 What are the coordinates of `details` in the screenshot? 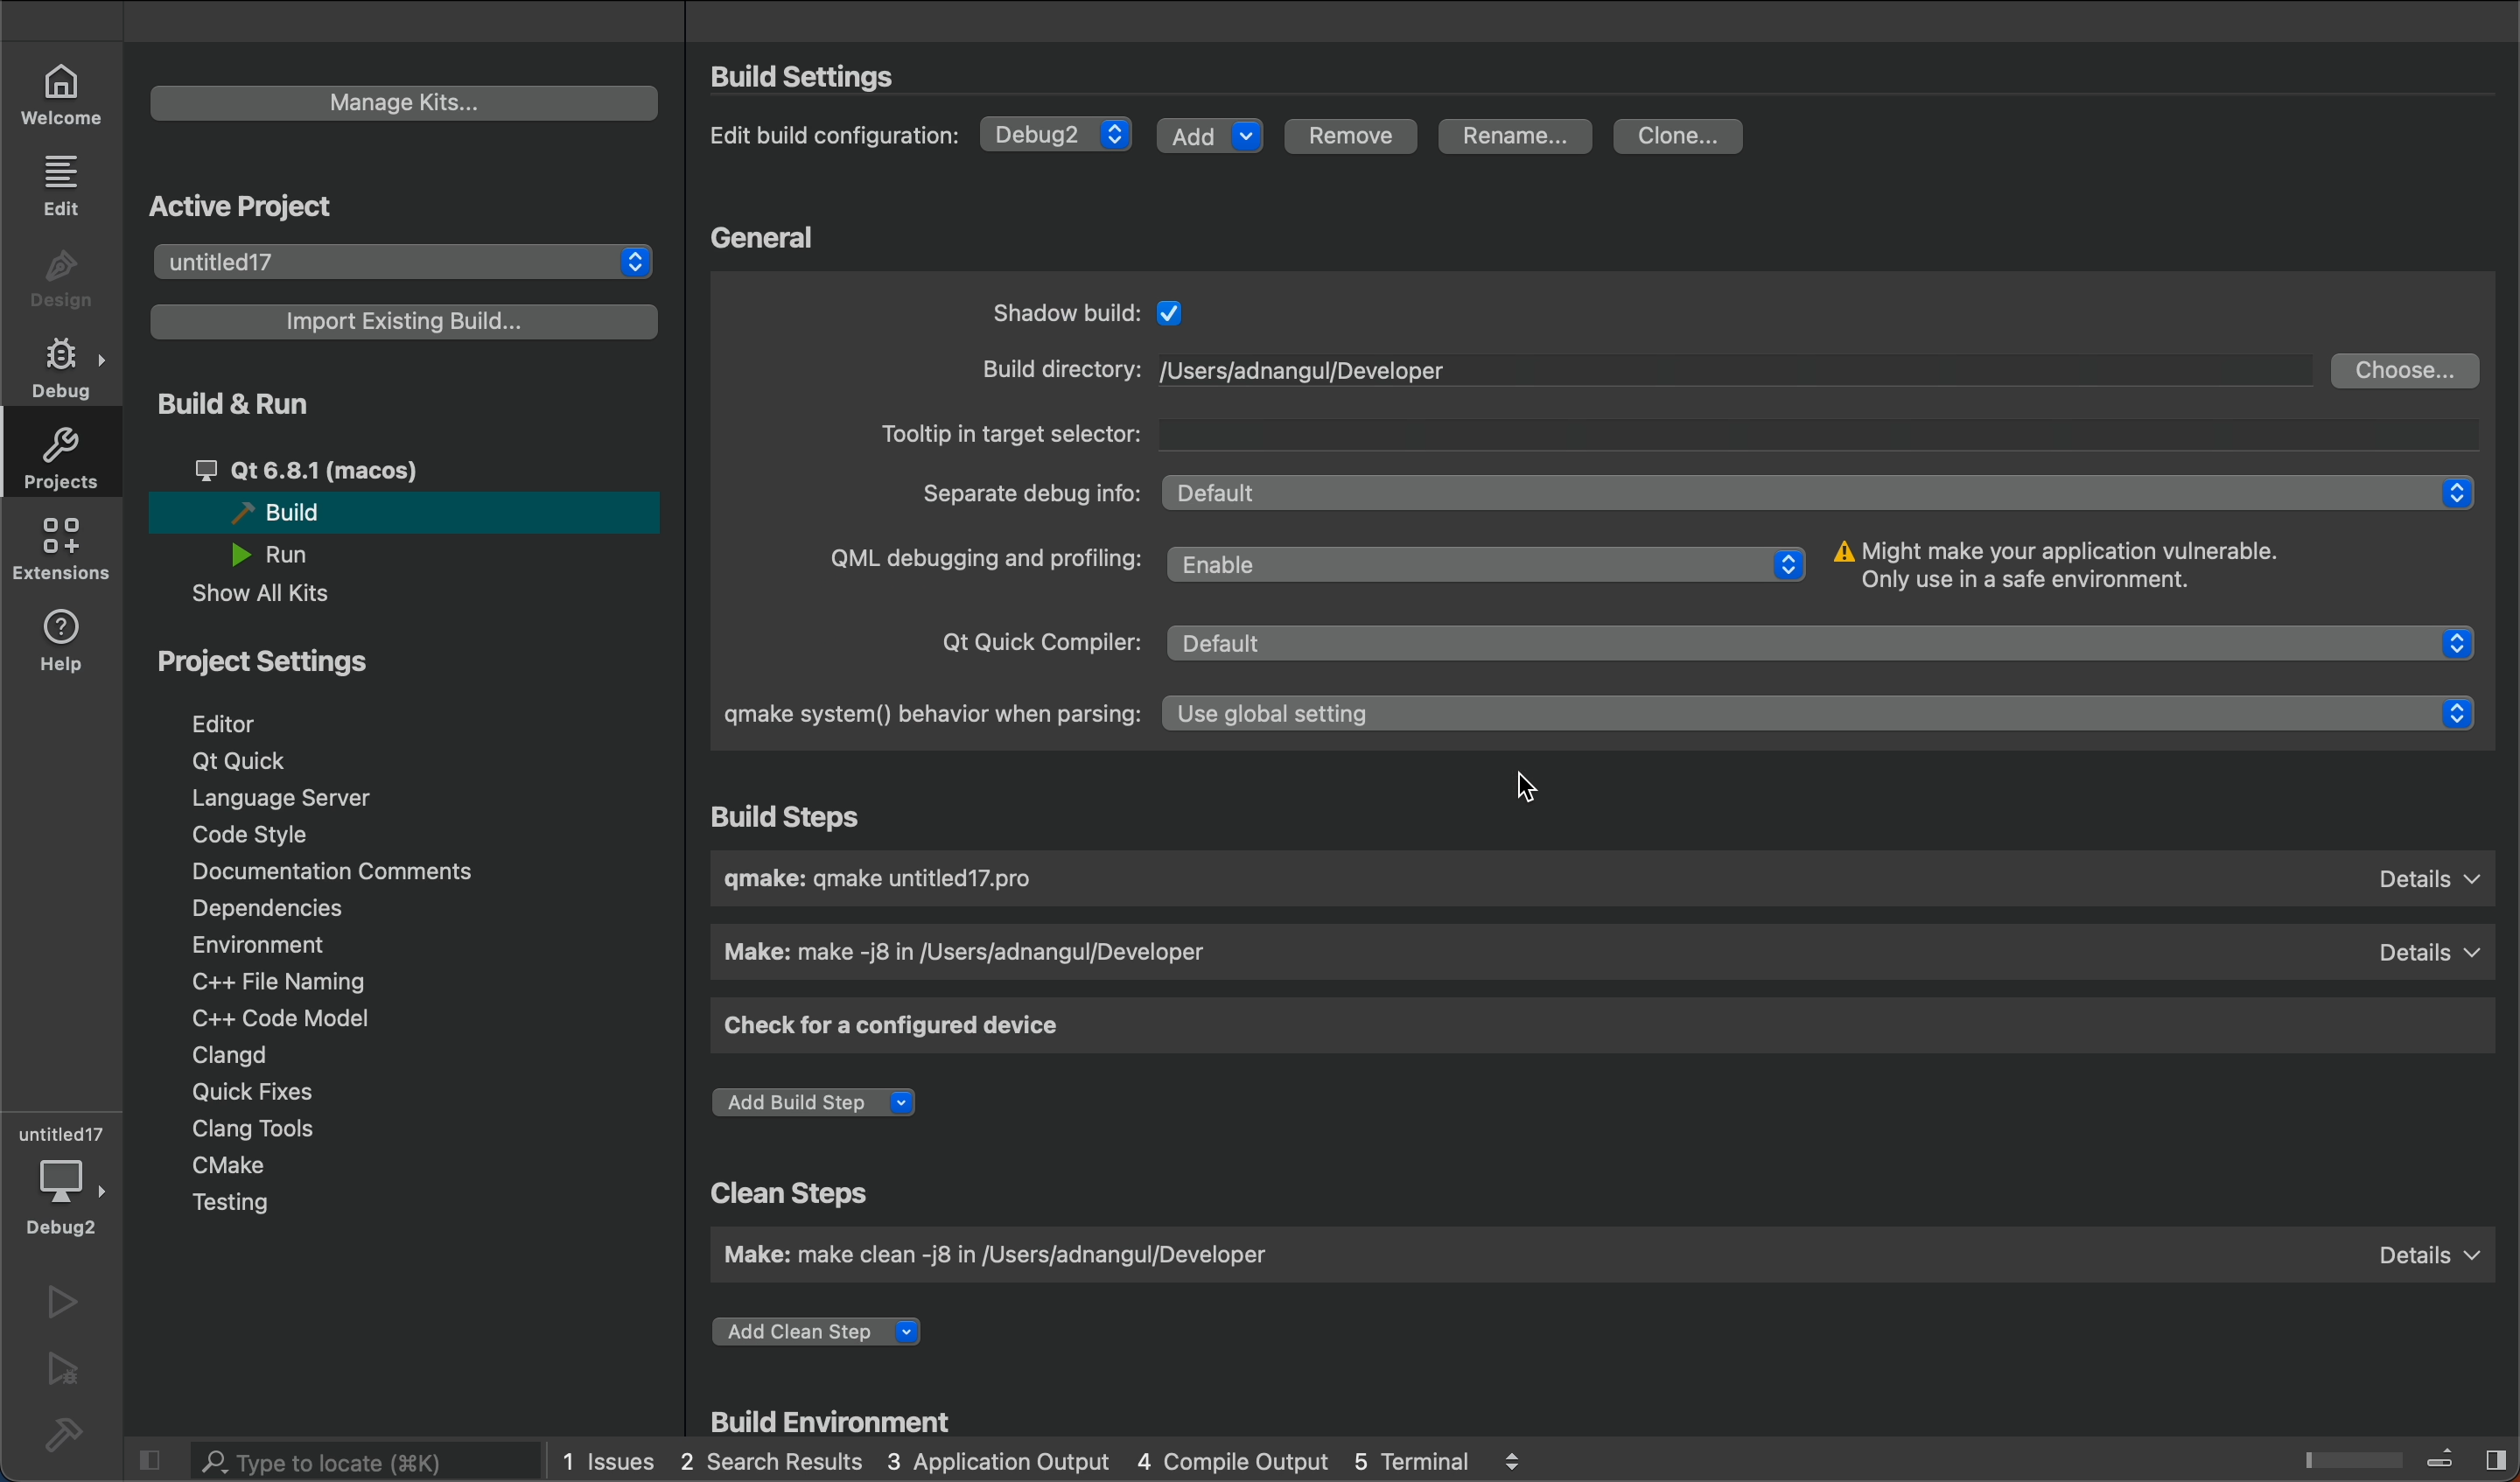 It's located at (2436, 882).